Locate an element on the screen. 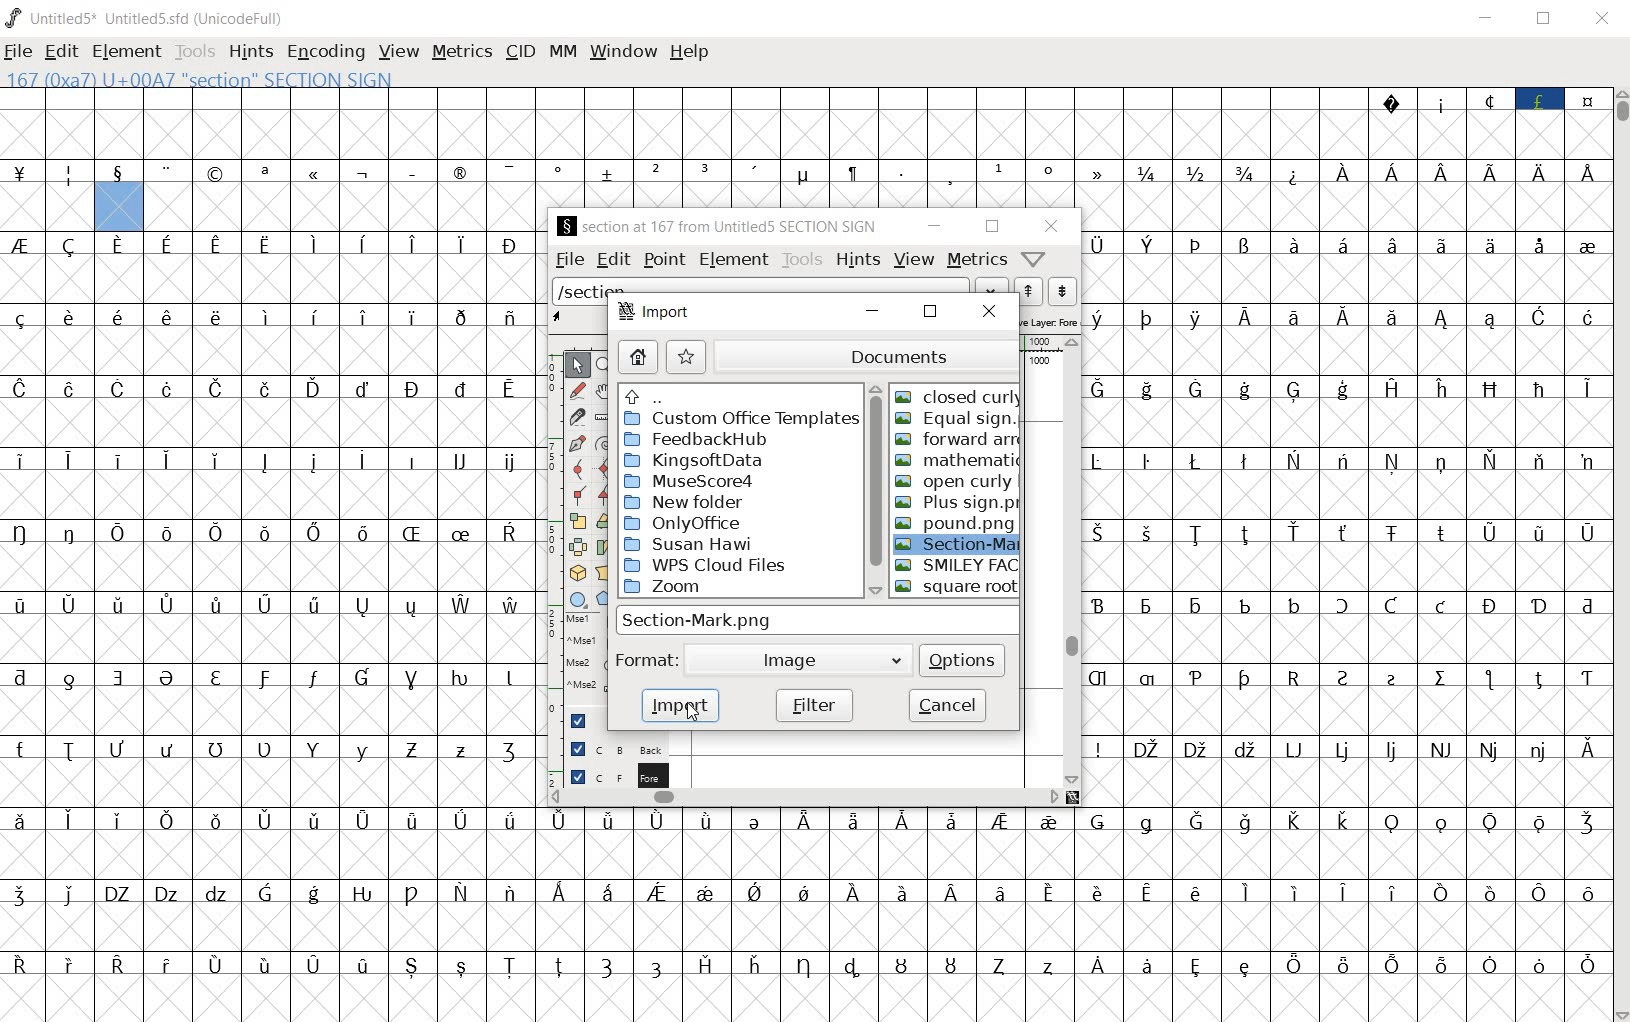 The image size is (1630, 1022). CLOSED CURLY.PNG is located at coordinates (959, 394).